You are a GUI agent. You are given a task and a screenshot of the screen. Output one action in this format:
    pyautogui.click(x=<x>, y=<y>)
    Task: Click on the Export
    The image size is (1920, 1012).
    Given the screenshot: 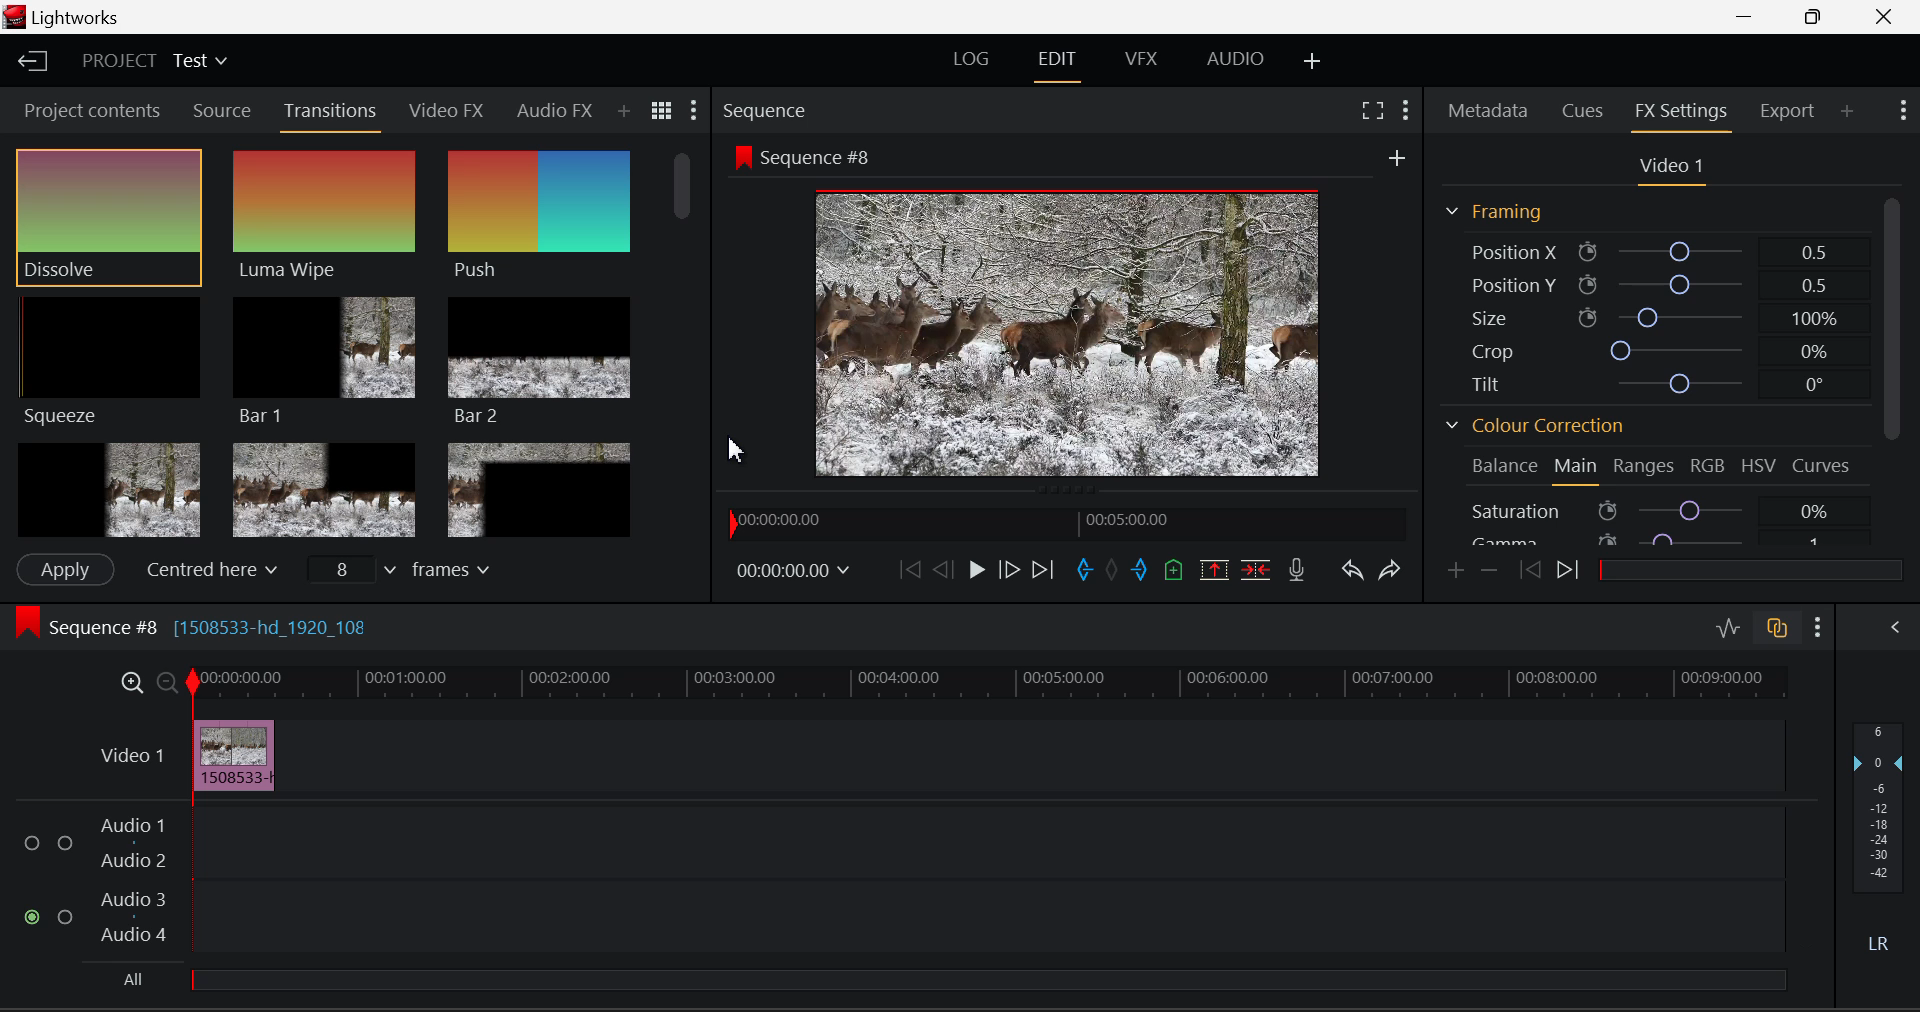 What is the action you would take?
    pyautogui.click(x=1784, y=111)
    